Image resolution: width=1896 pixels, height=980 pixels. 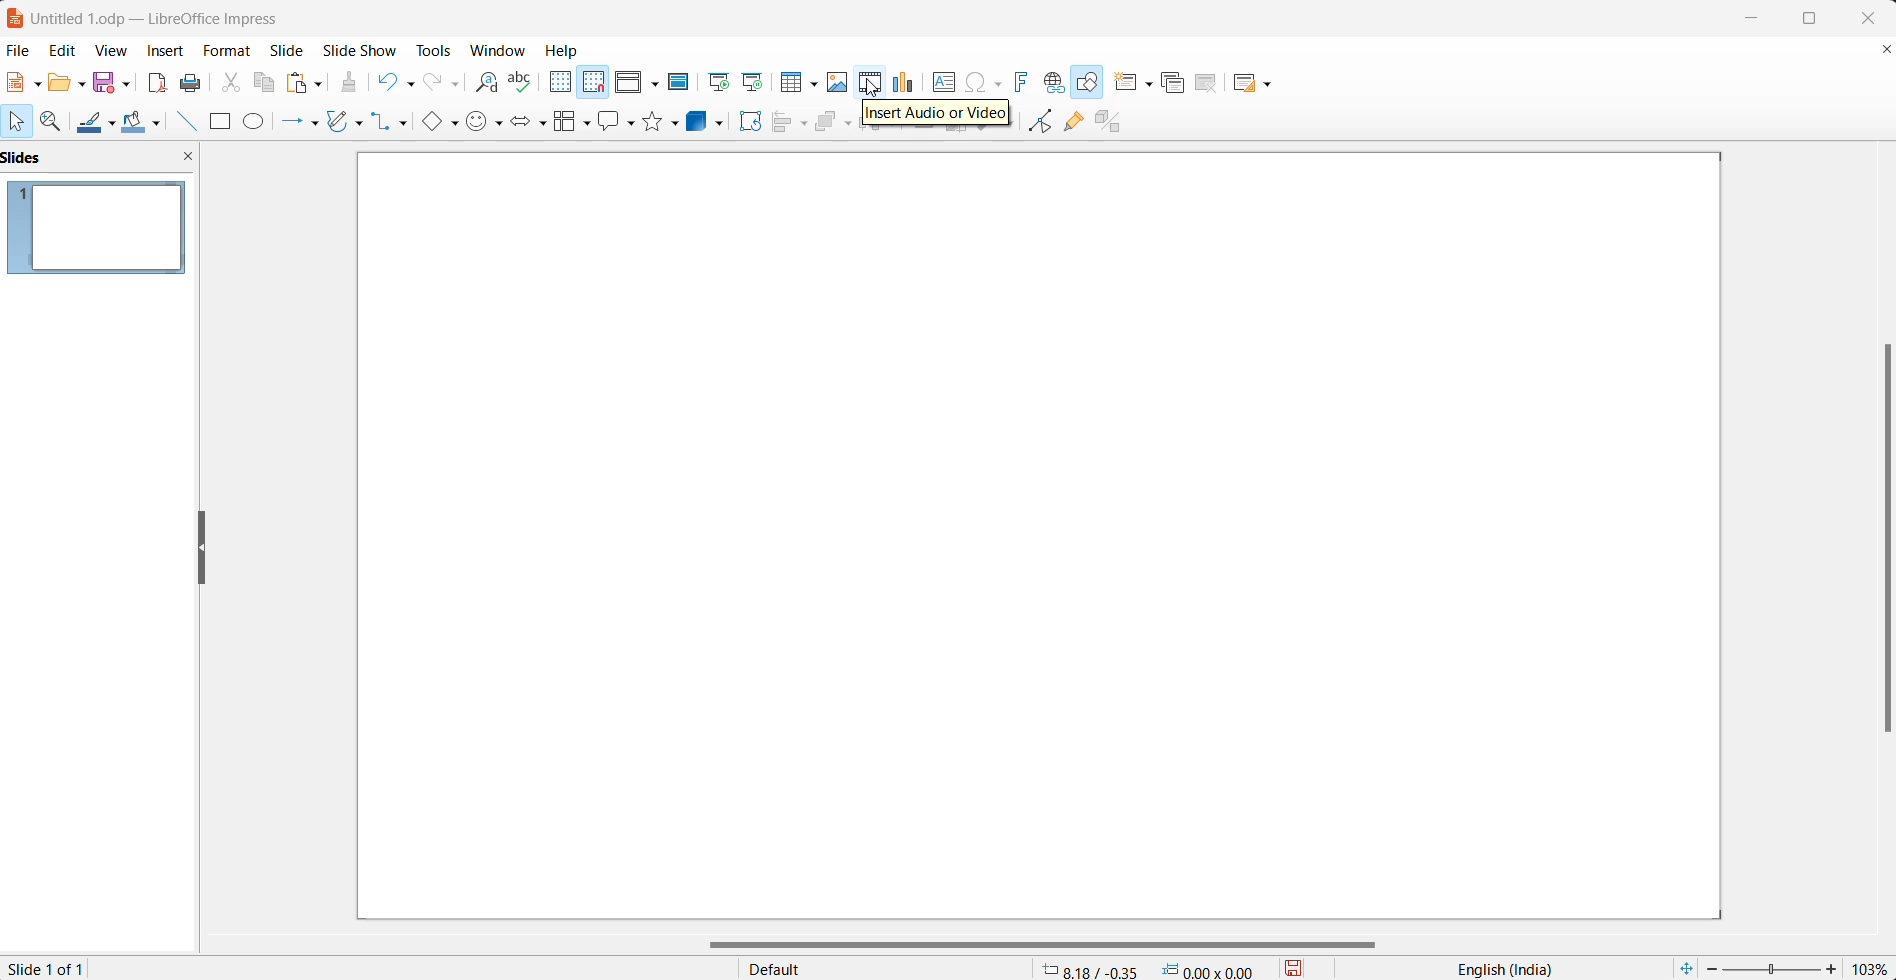 I want to click on insert tool, so click(x=189, y=122).